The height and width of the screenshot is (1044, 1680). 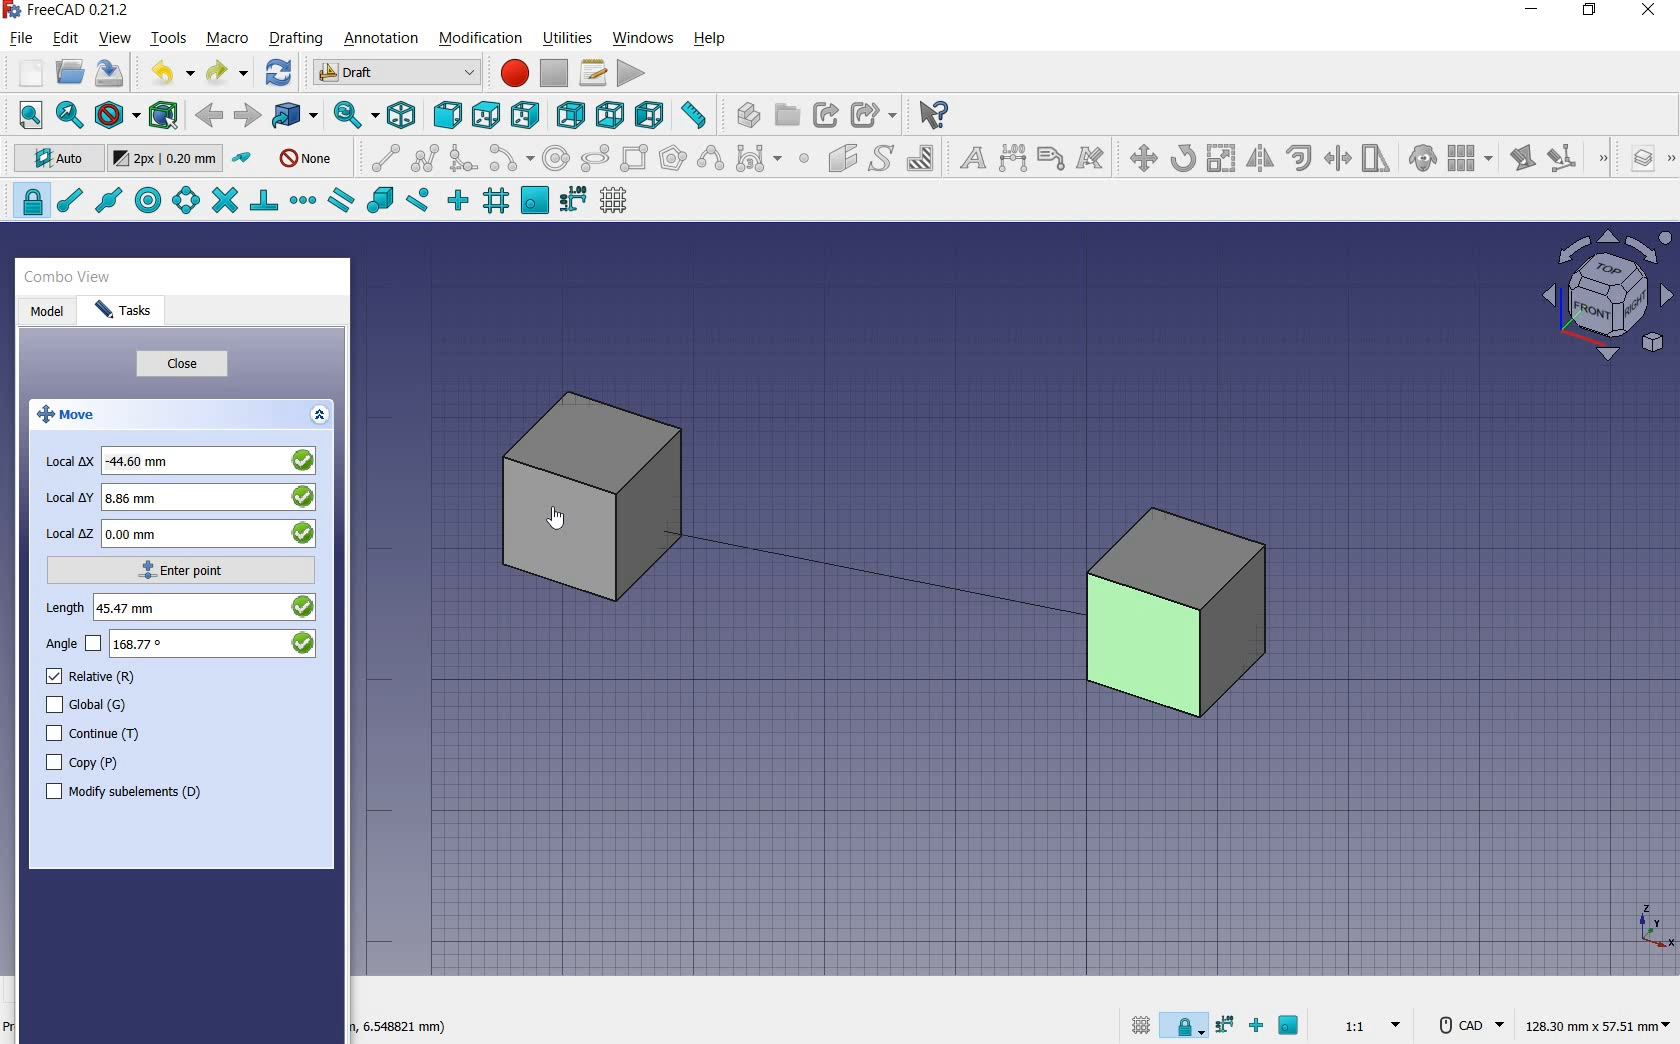 What do you see at coordinates (695, 116) in the screenshot?
I see `measure distance` at bounding box center [695, 116].